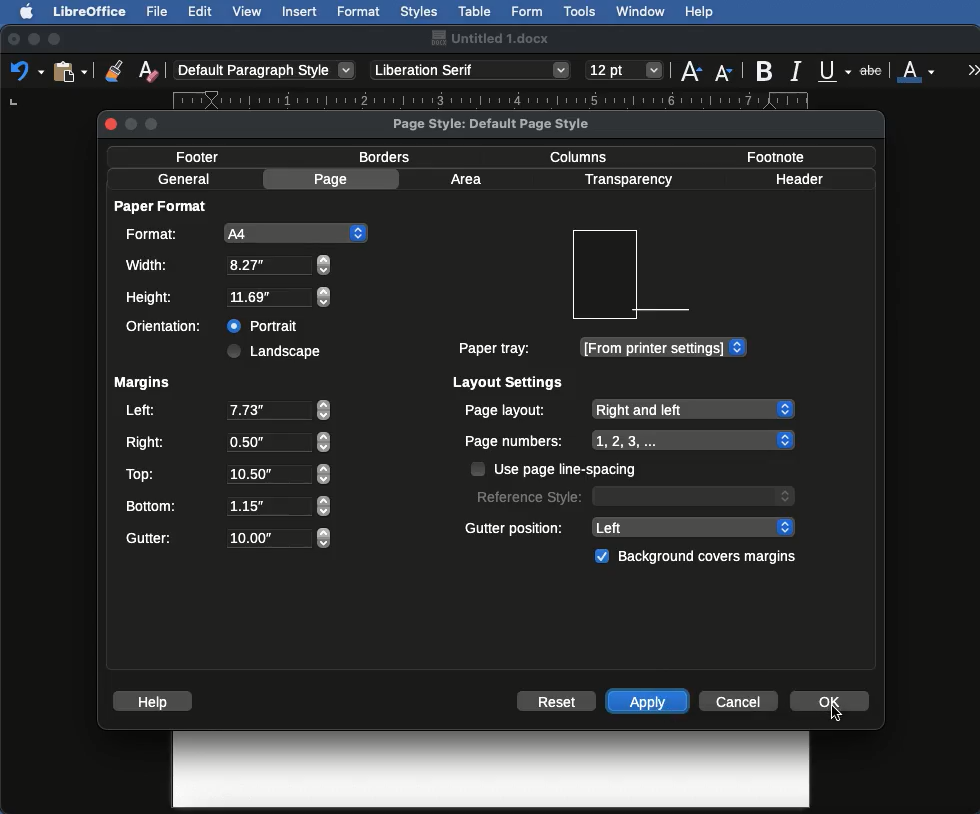 This screenshot has height=814, width=980. Describe the element at coordinates (799, 179) in the screenshot. I see `Header` at that location.